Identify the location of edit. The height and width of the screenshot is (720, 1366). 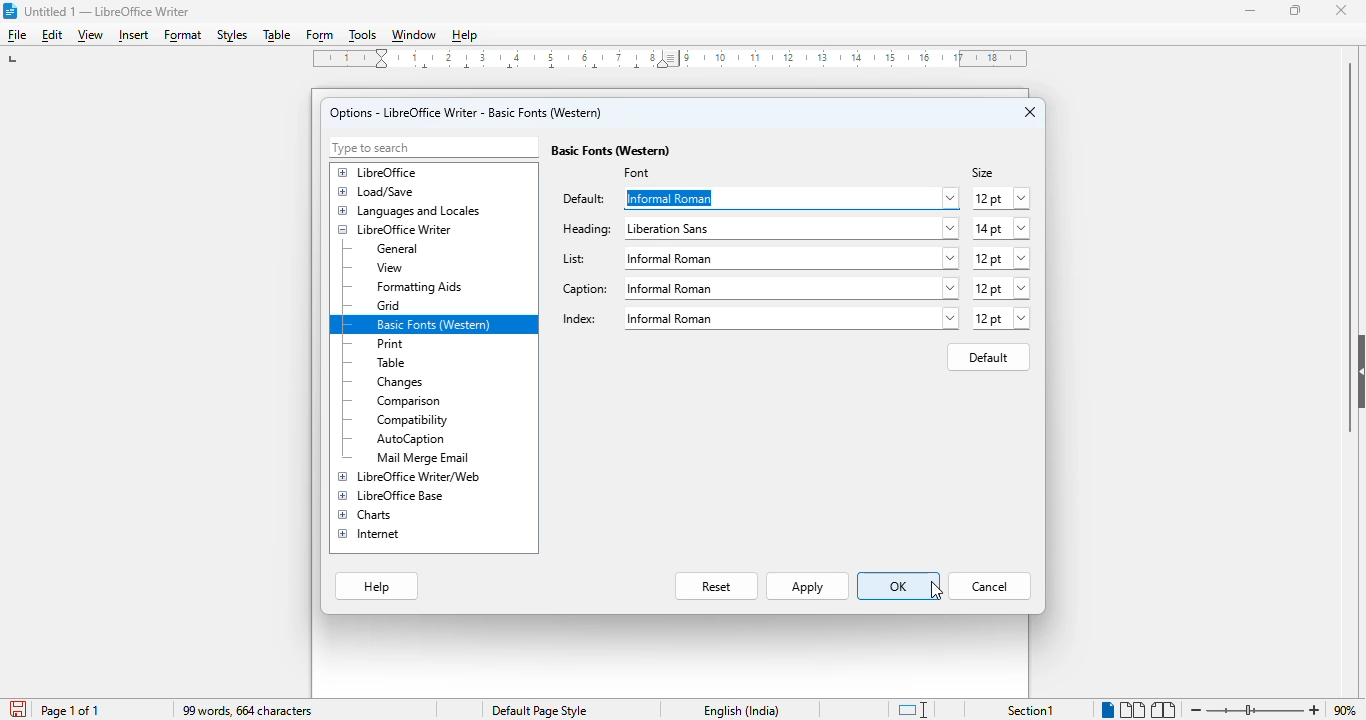
(52, 35).